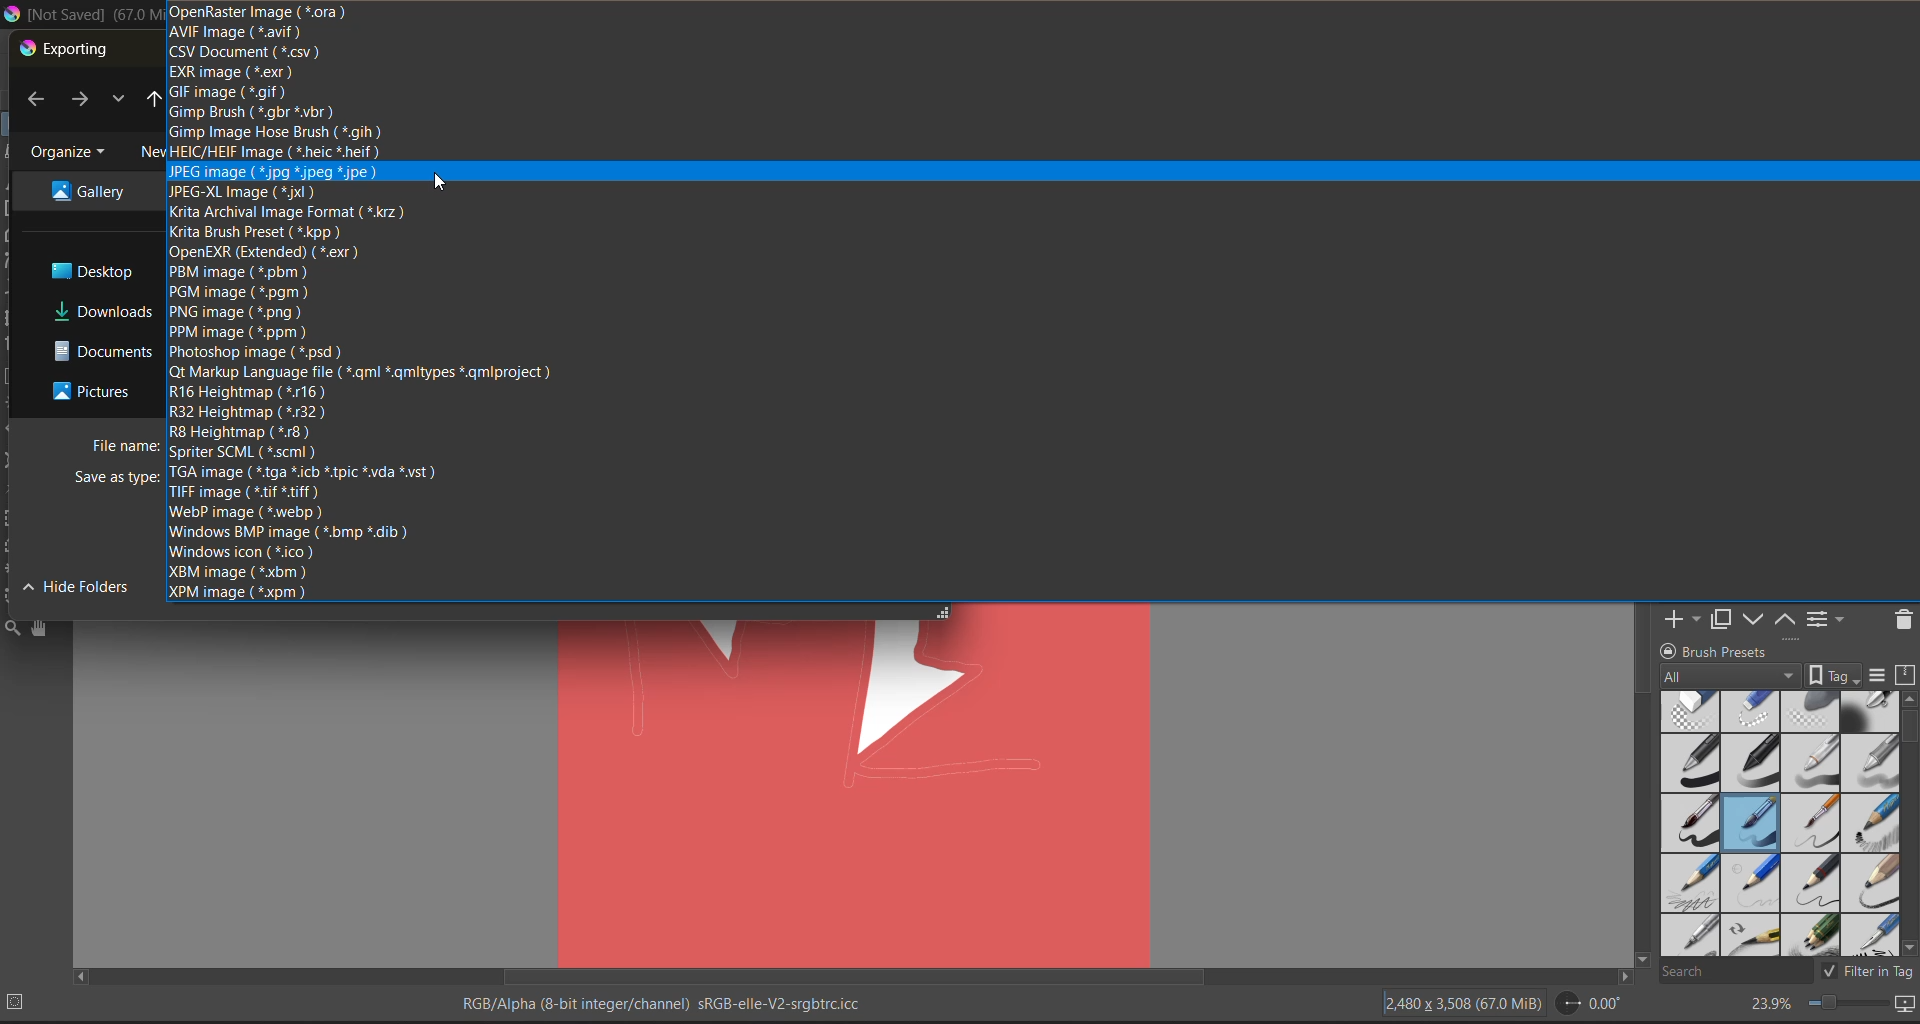  I want to click on No selection, so click(22, 1002).